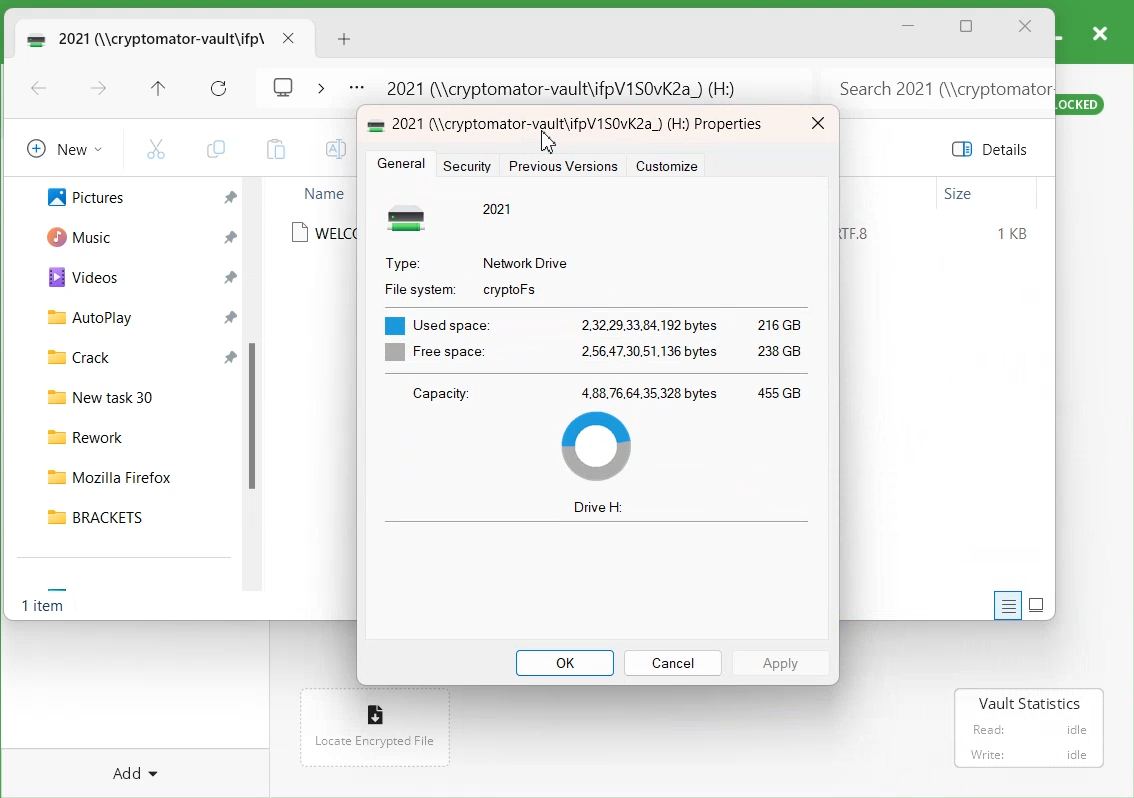  What do you see at coordinates (131, 394) in the screenshot?
I see `New task 30` at bounding box center [131, 394].